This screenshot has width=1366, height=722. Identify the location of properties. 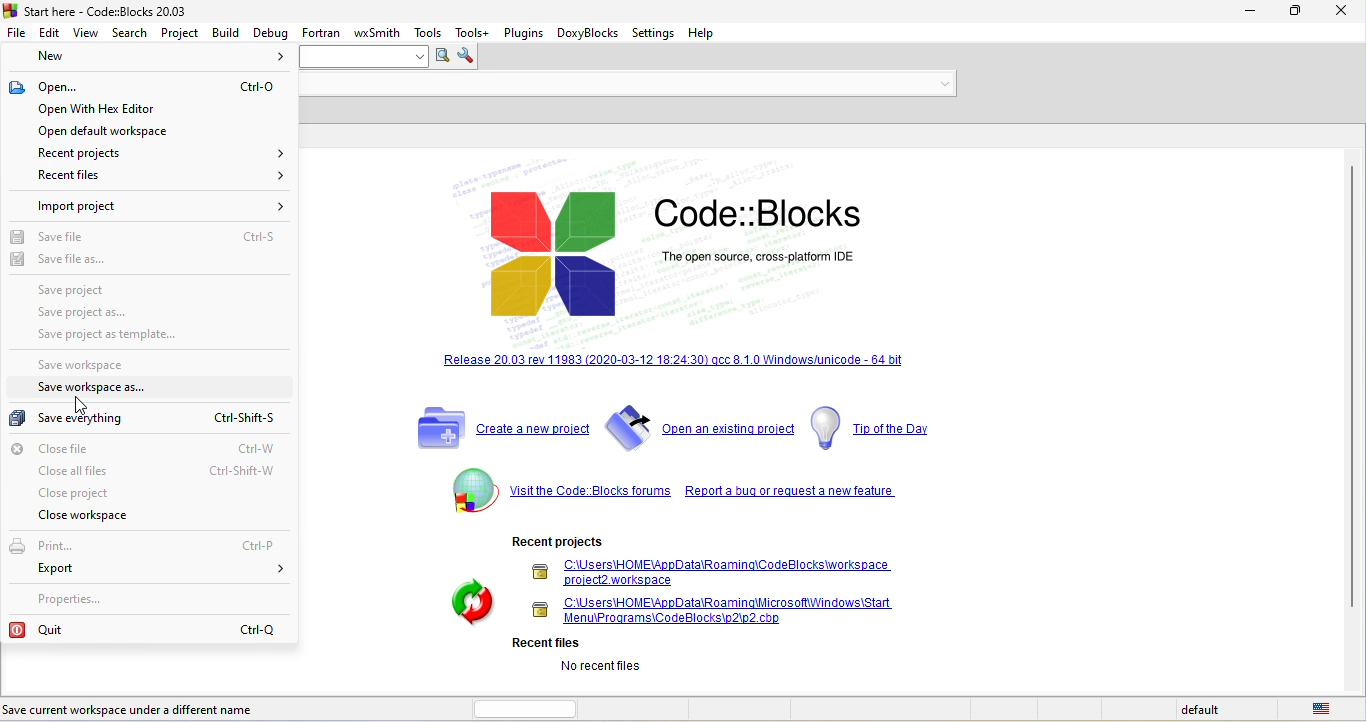
(76, 598).